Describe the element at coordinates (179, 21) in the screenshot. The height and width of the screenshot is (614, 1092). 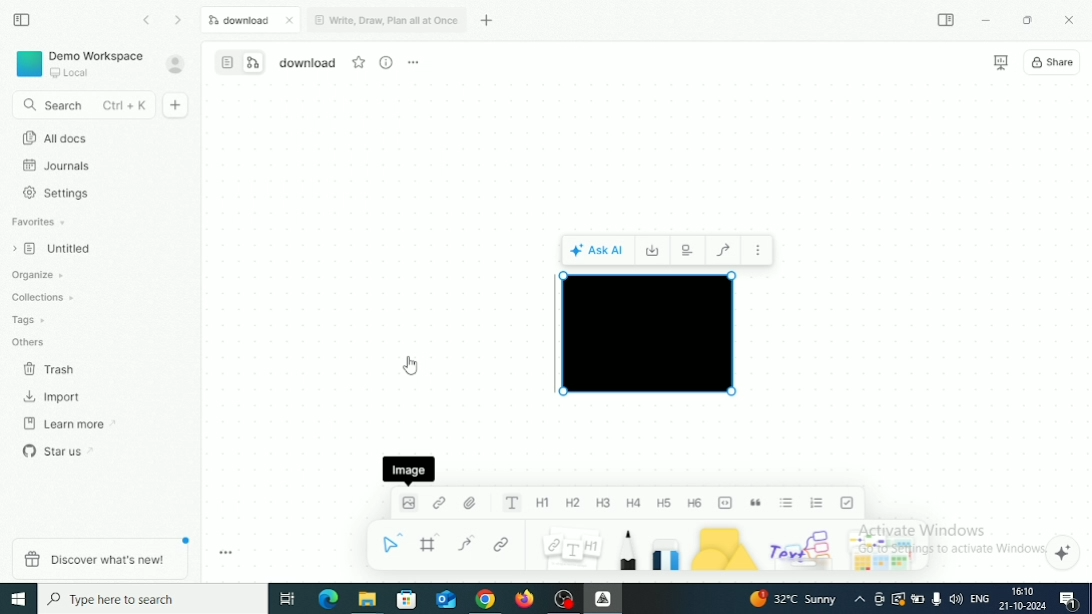
I see `Go forward` at that location.